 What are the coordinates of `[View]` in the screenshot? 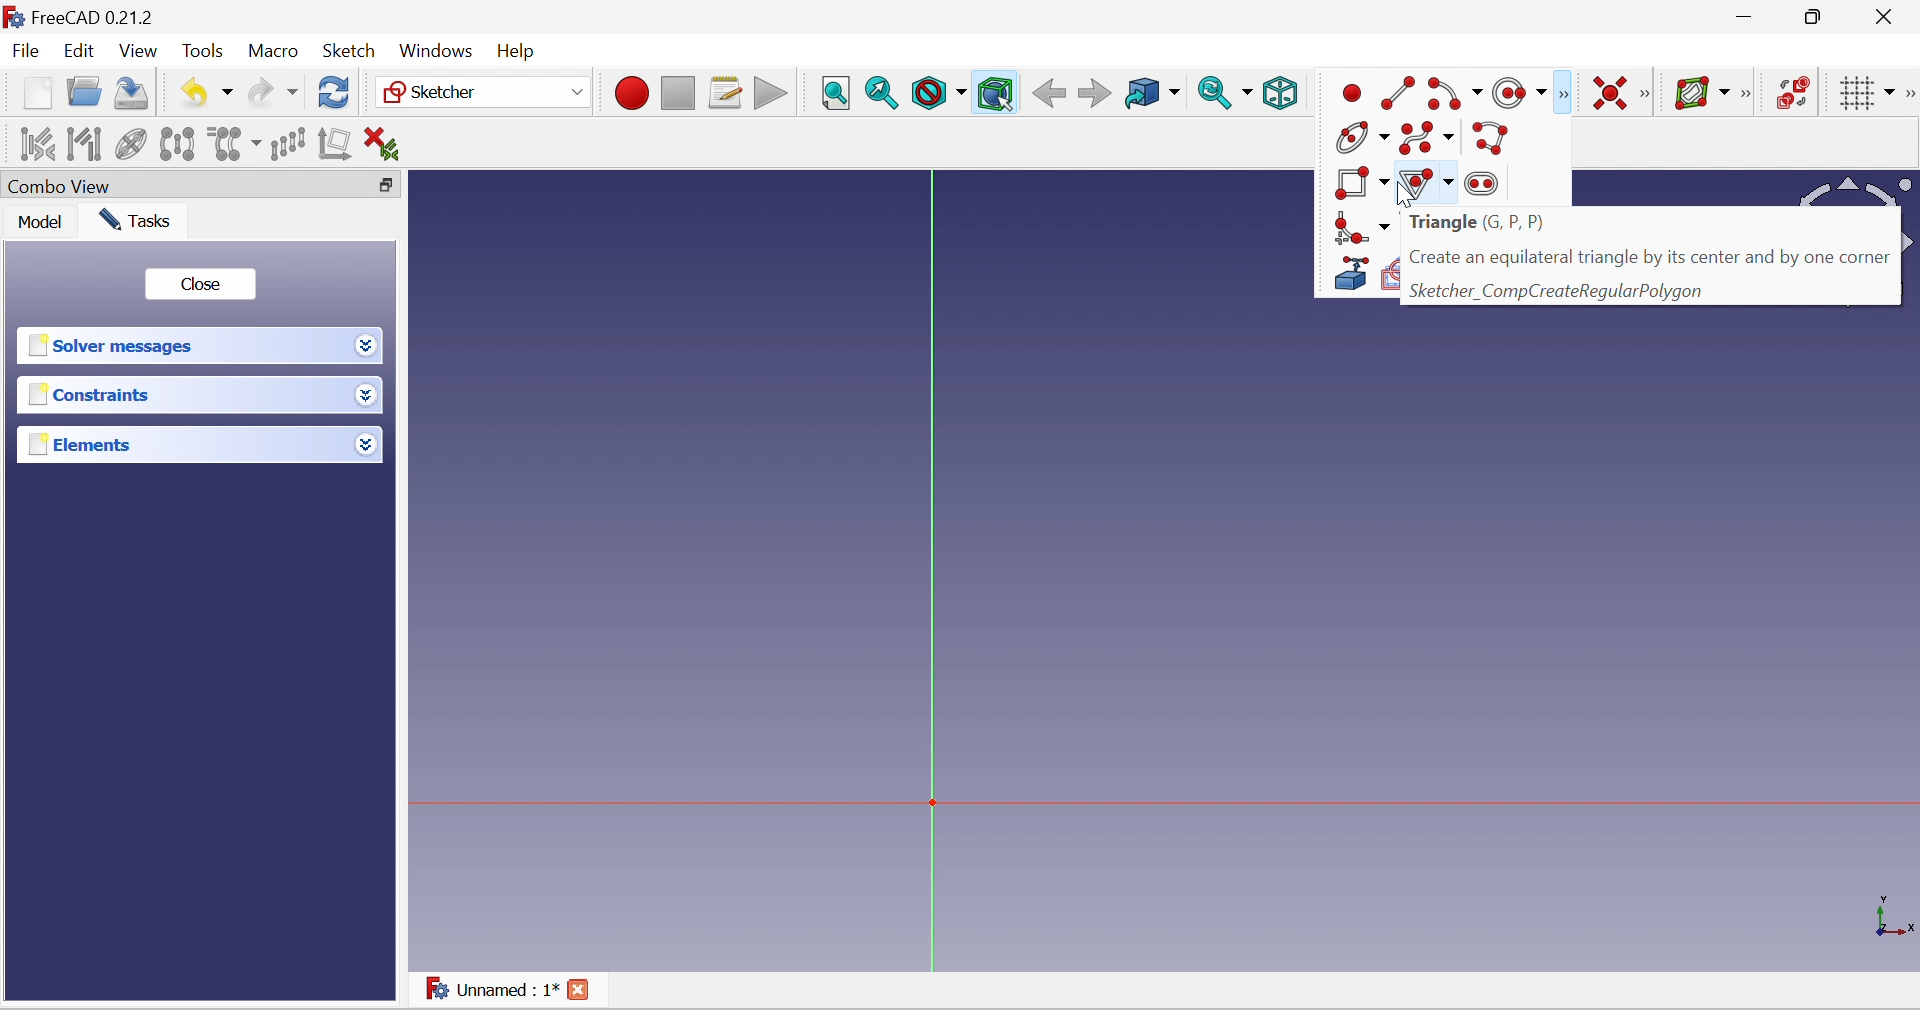 It's located at (1326, 92).